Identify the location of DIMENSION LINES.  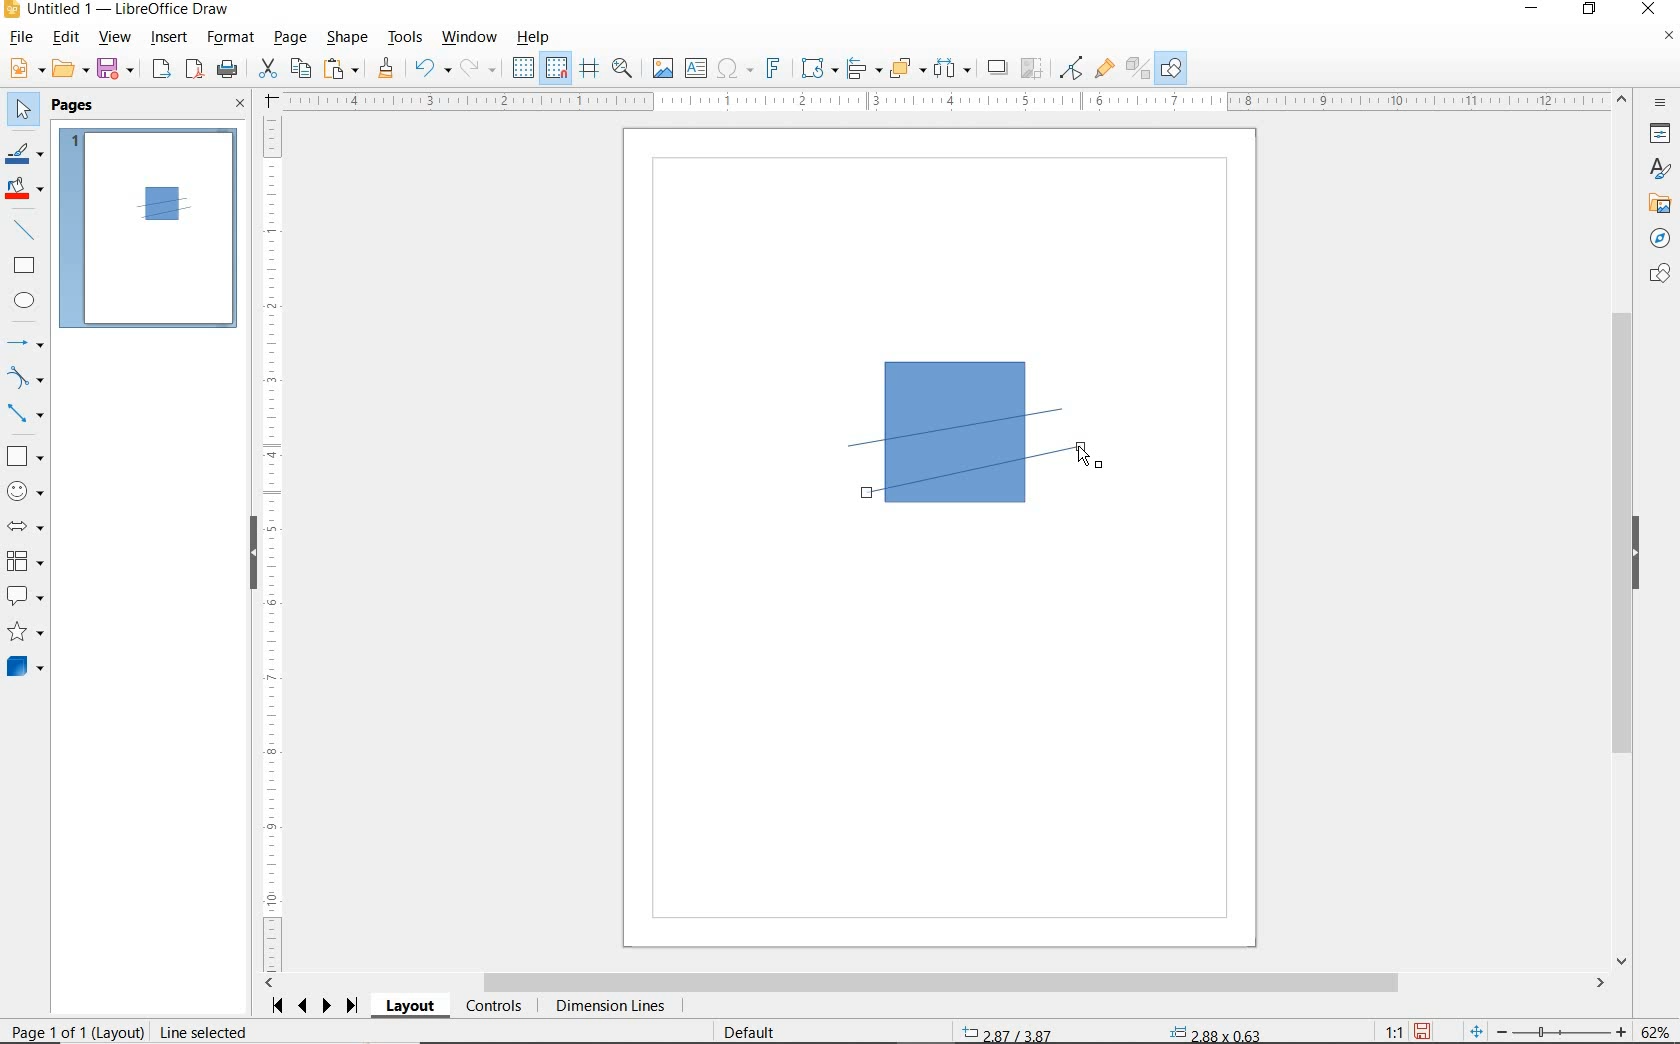
(609, 1007).